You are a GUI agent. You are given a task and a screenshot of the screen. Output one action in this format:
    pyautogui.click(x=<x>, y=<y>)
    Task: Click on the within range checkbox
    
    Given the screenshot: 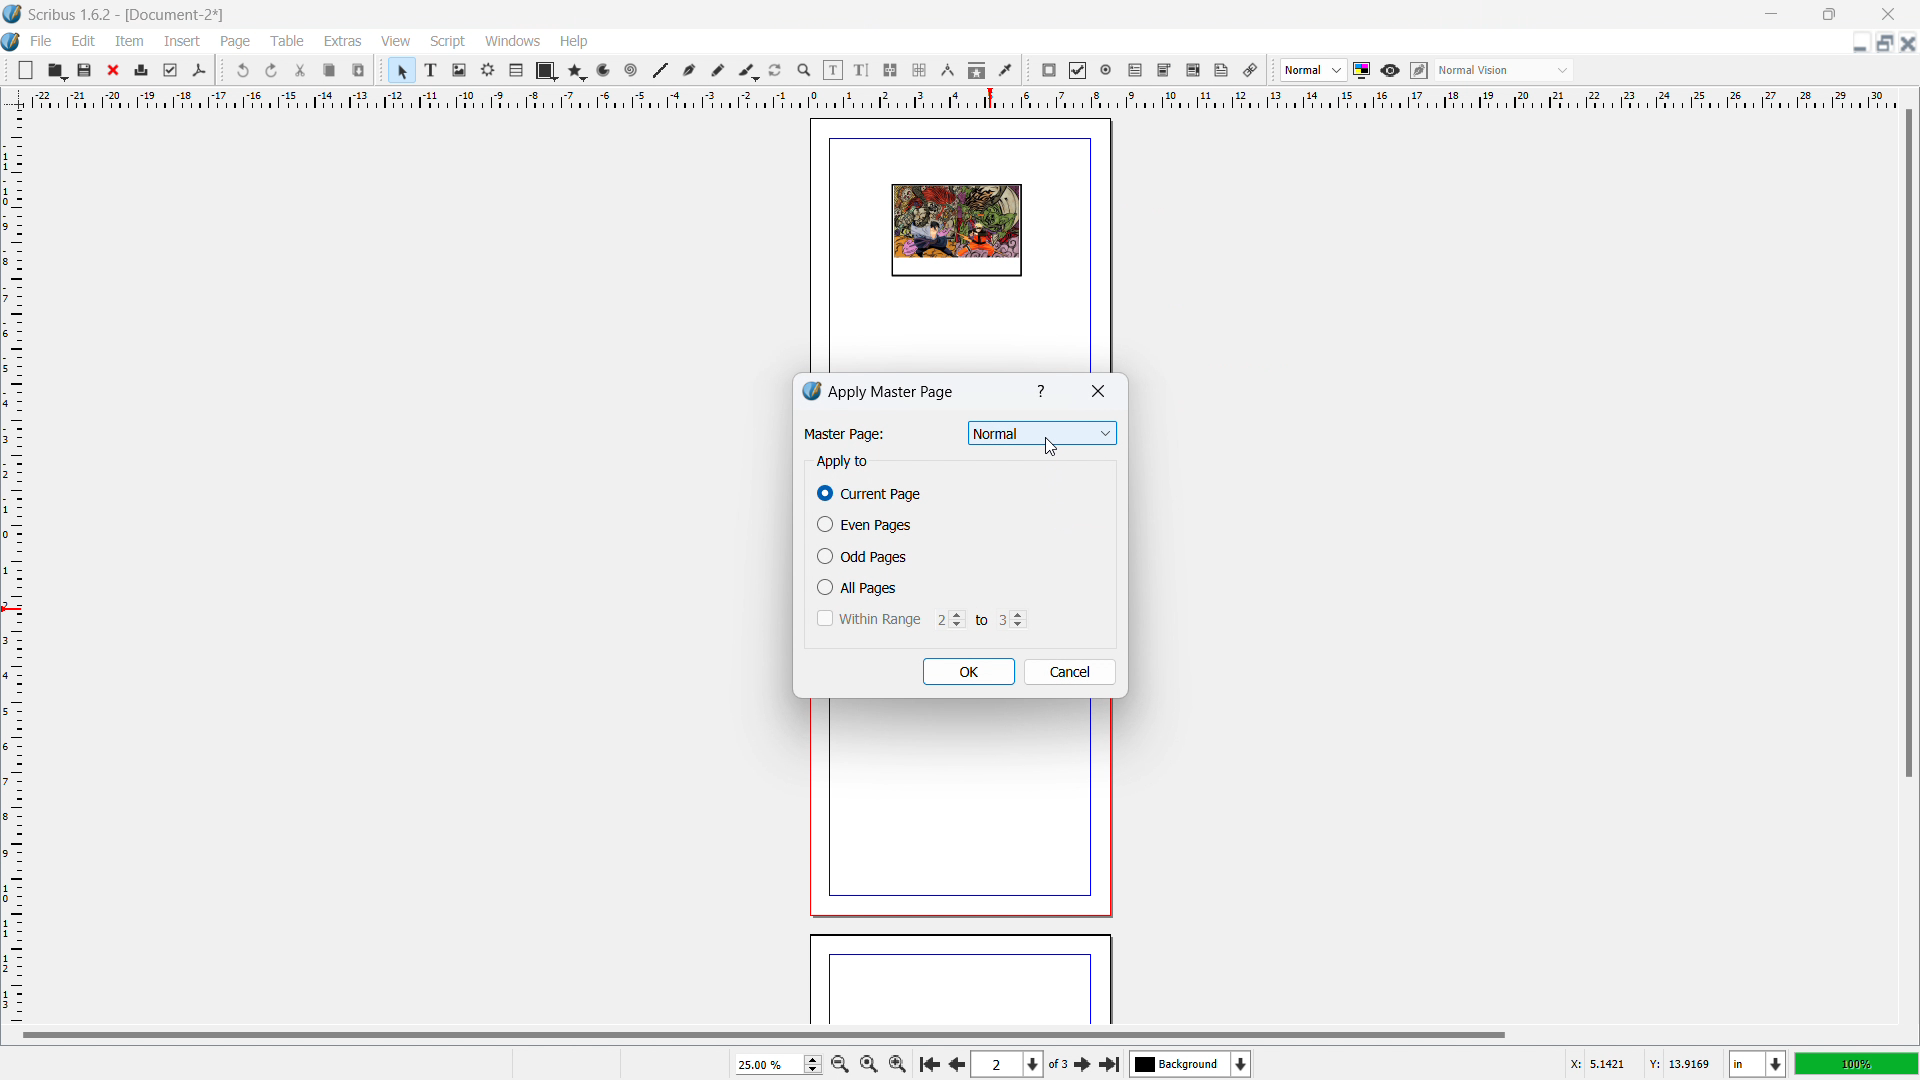 What is the action you would take?
    pyautogui.click(x=867, y=618)
    